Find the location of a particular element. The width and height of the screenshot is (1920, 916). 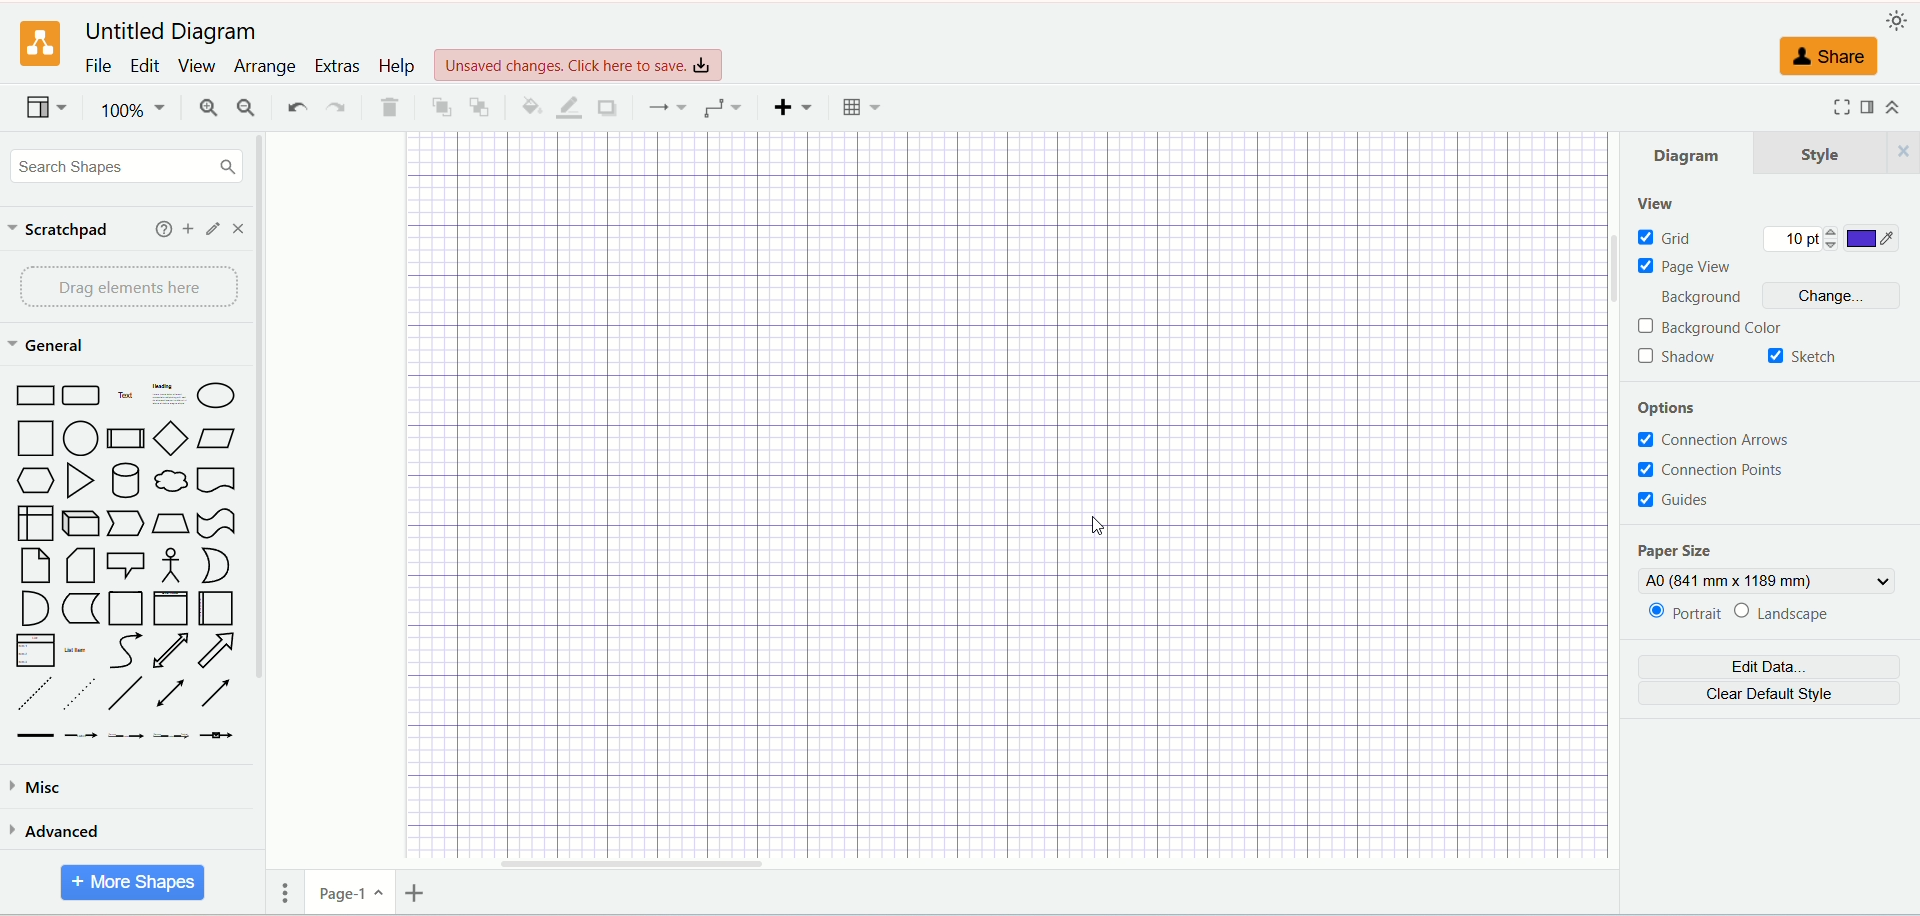

undo is located at coordinates (296, 107).